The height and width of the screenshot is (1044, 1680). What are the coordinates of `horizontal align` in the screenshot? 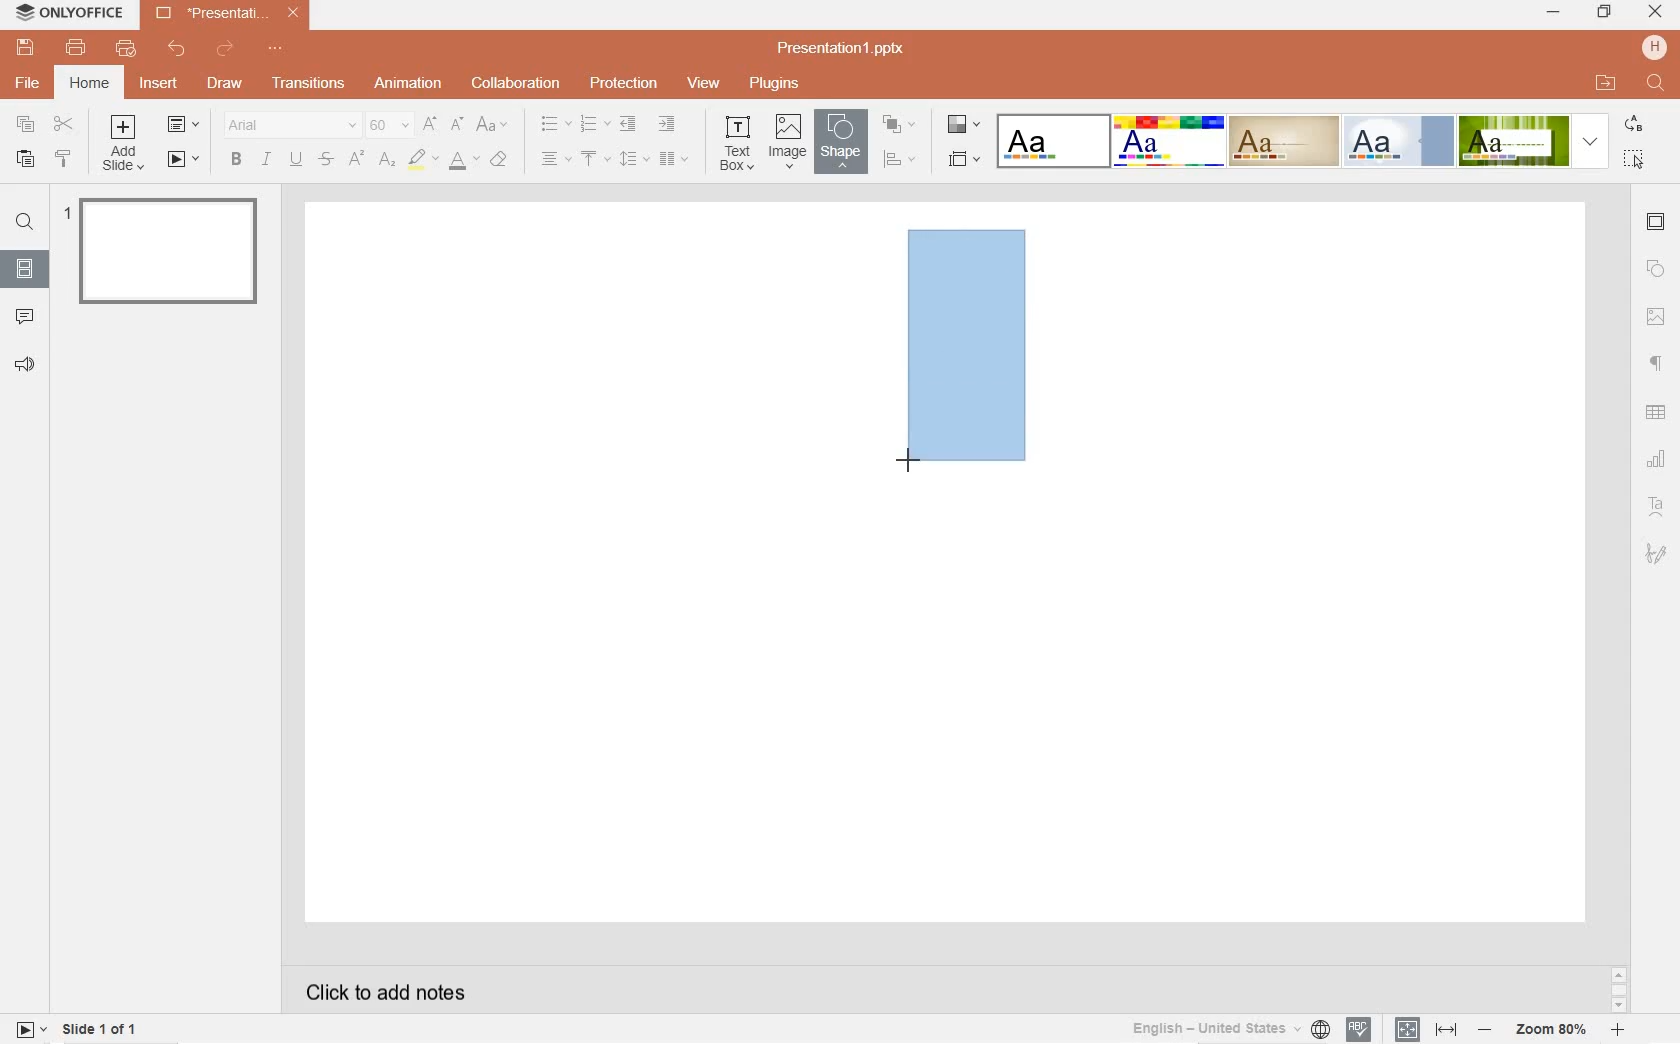 It's located at (555, 160).